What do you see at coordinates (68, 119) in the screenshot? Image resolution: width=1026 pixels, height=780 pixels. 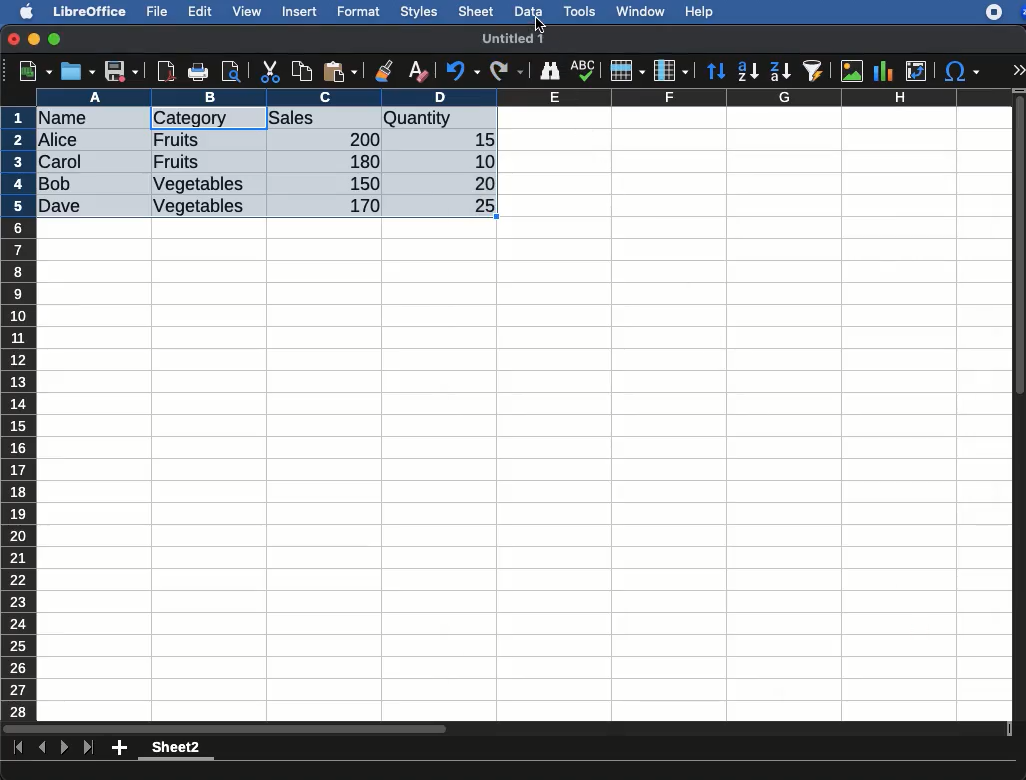 I see `name` at bounding box center [68, 119].